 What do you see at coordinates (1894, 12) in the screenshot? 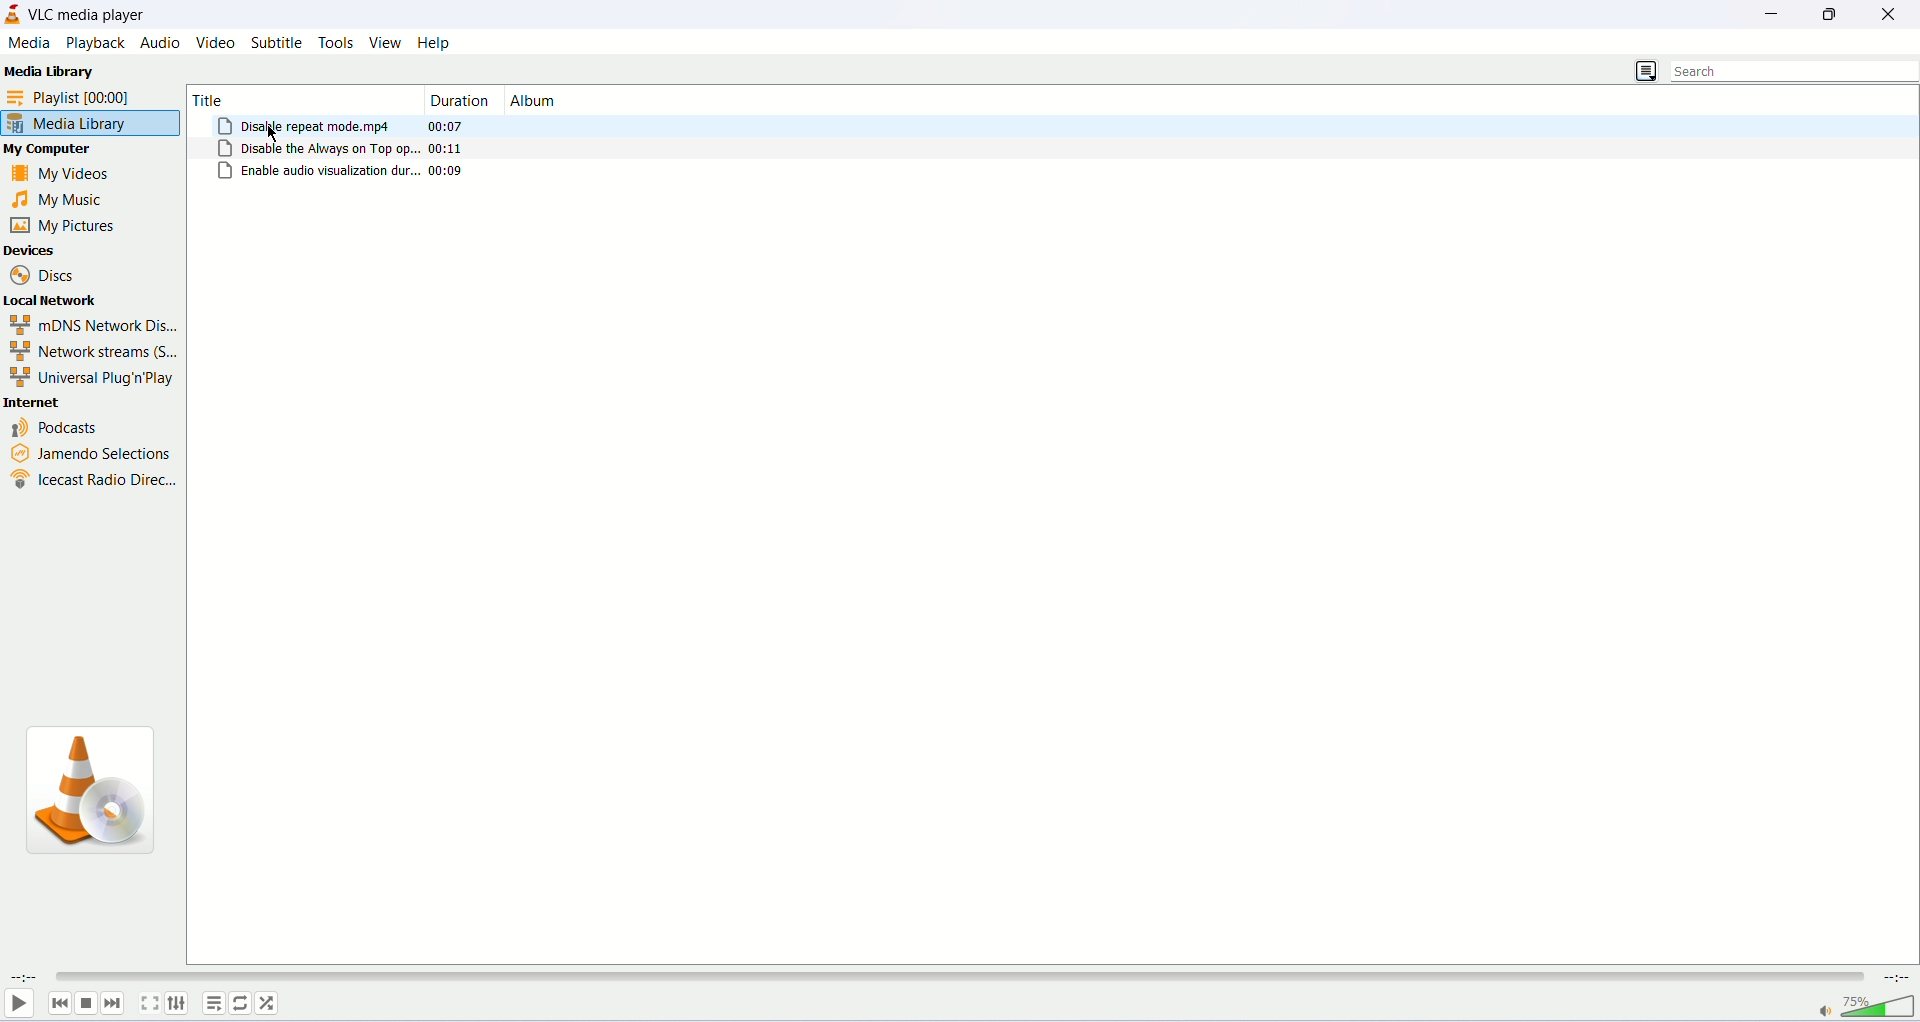
I see `close` at bounding box center [1894, 12].